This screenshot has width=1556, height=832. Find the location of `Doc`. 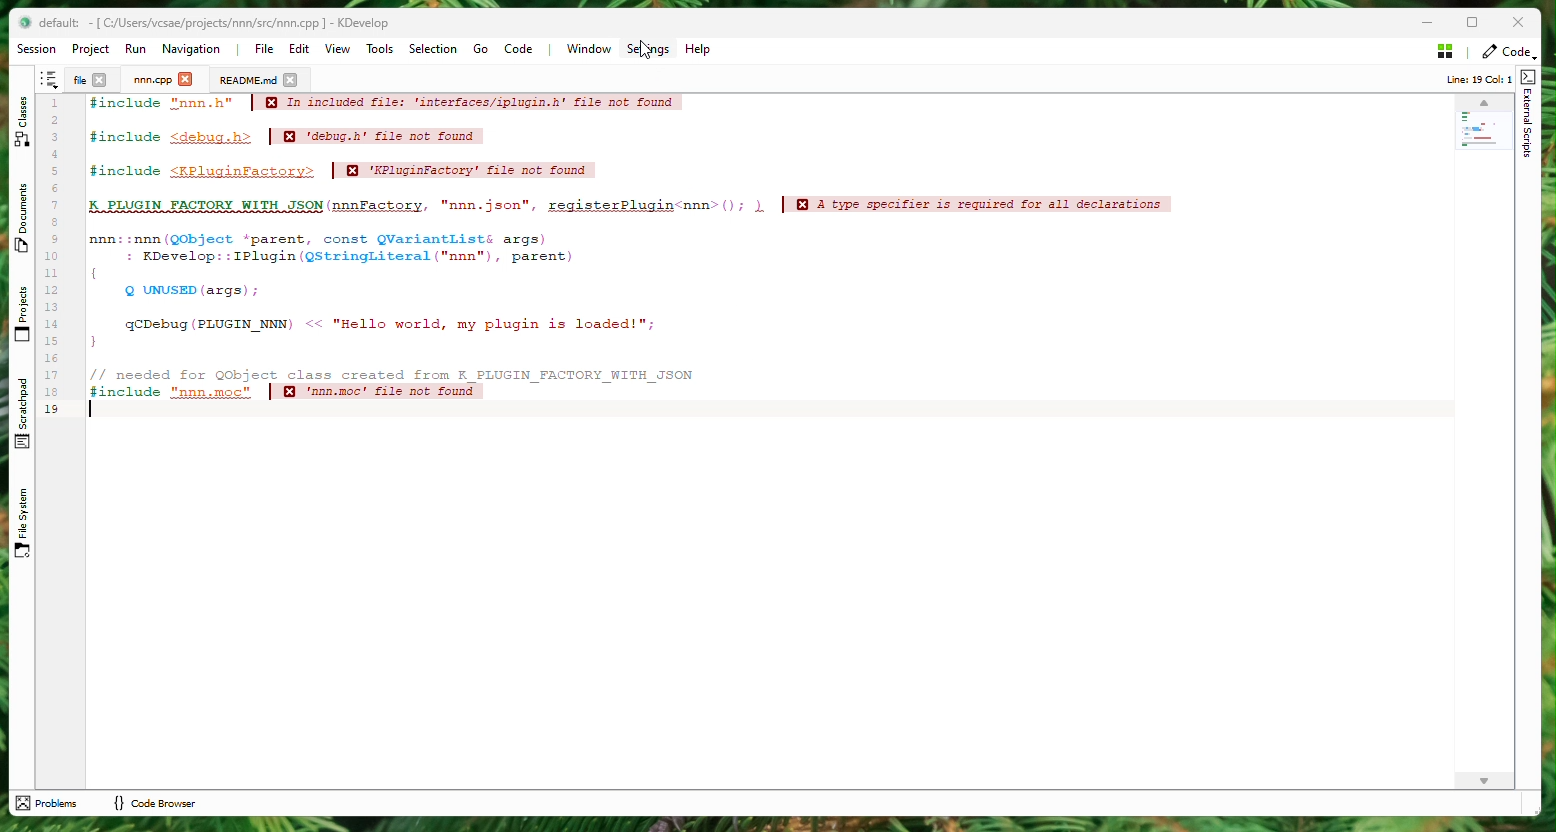

Doc is located at coordinates (245, 80).